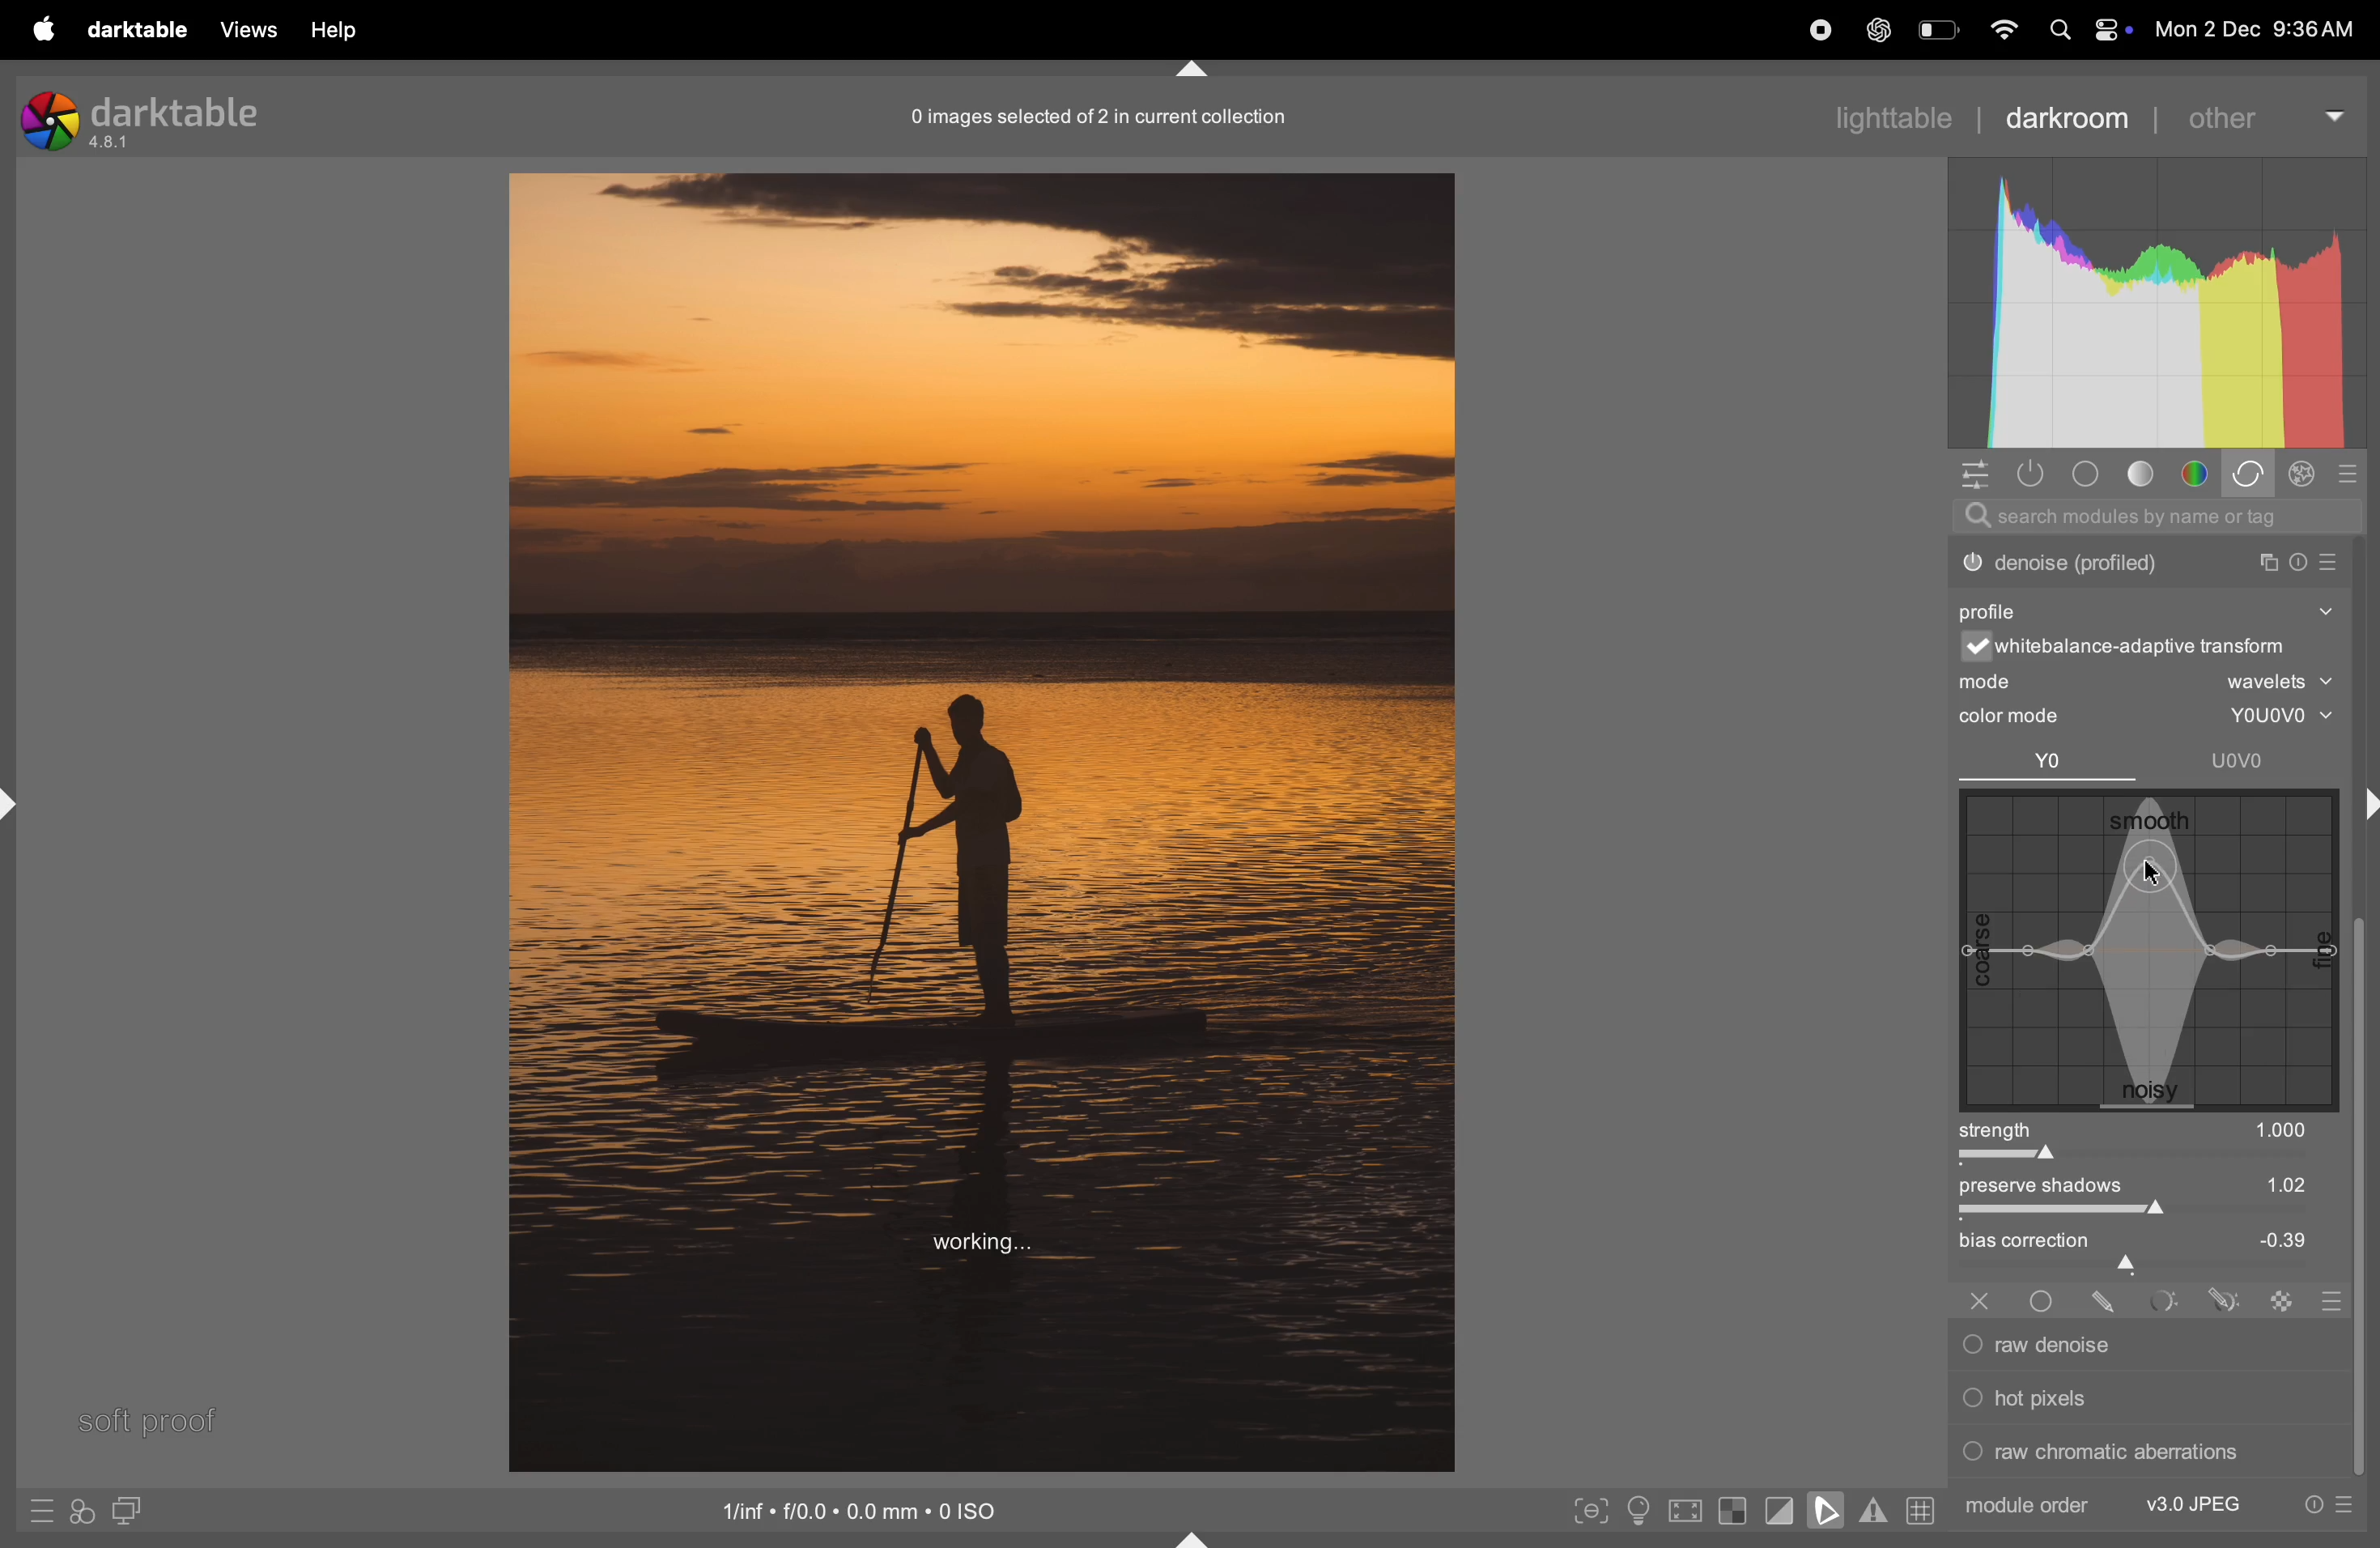 Image resolution: width=2380 pixels, height=1548 pixels. What do you see at coordinates (865, 1509) in the screenshot?
I see `iso` at bounding box center [865, 1509].